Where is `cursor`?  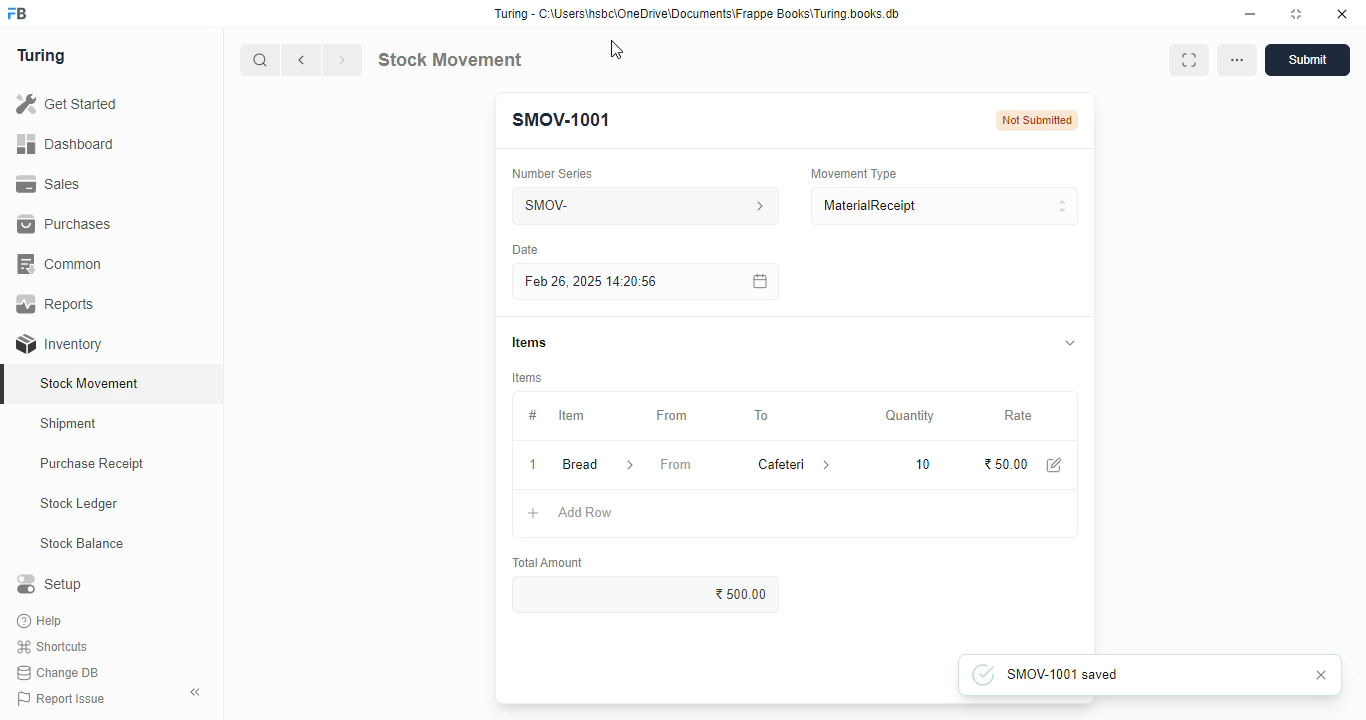
cursor is located at coordinates (618, 50).